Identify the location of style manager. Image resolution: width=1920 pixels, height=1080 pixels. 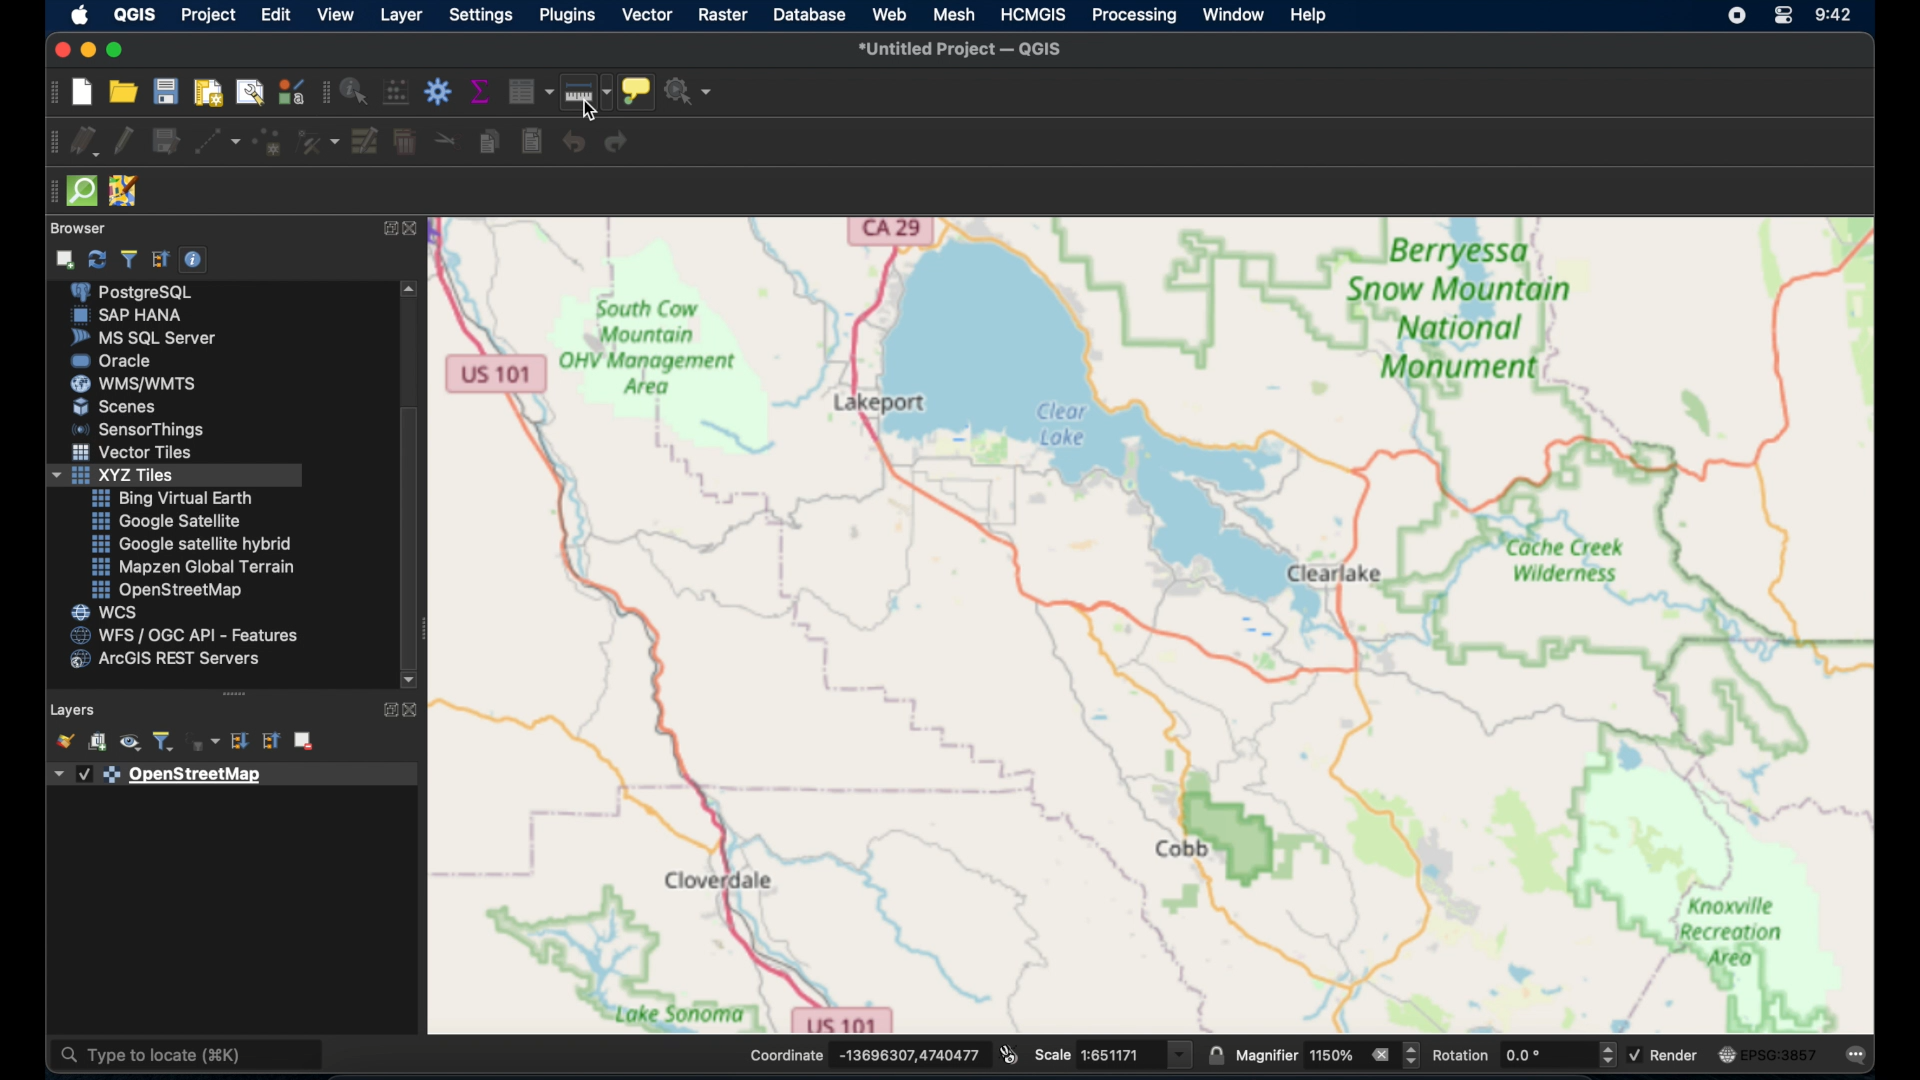
(290, 91).